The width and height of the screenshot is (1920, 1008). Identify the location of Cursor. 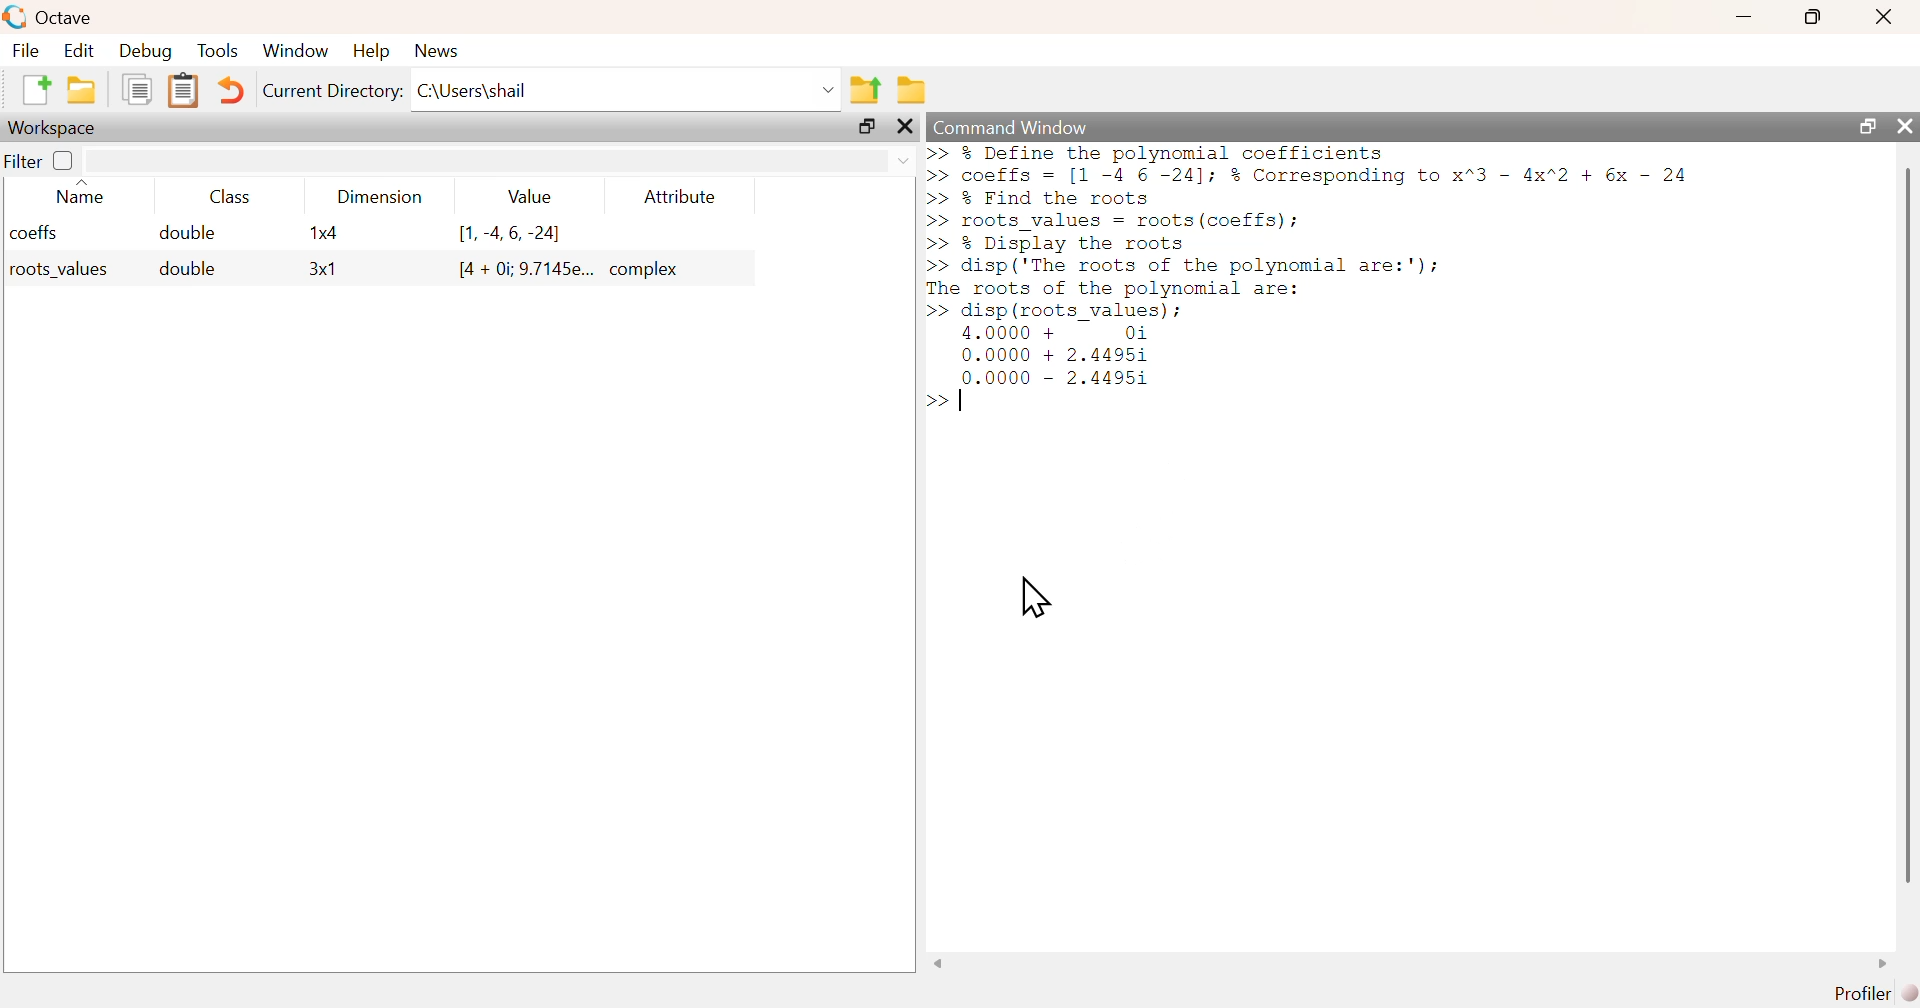
(1037, 597).